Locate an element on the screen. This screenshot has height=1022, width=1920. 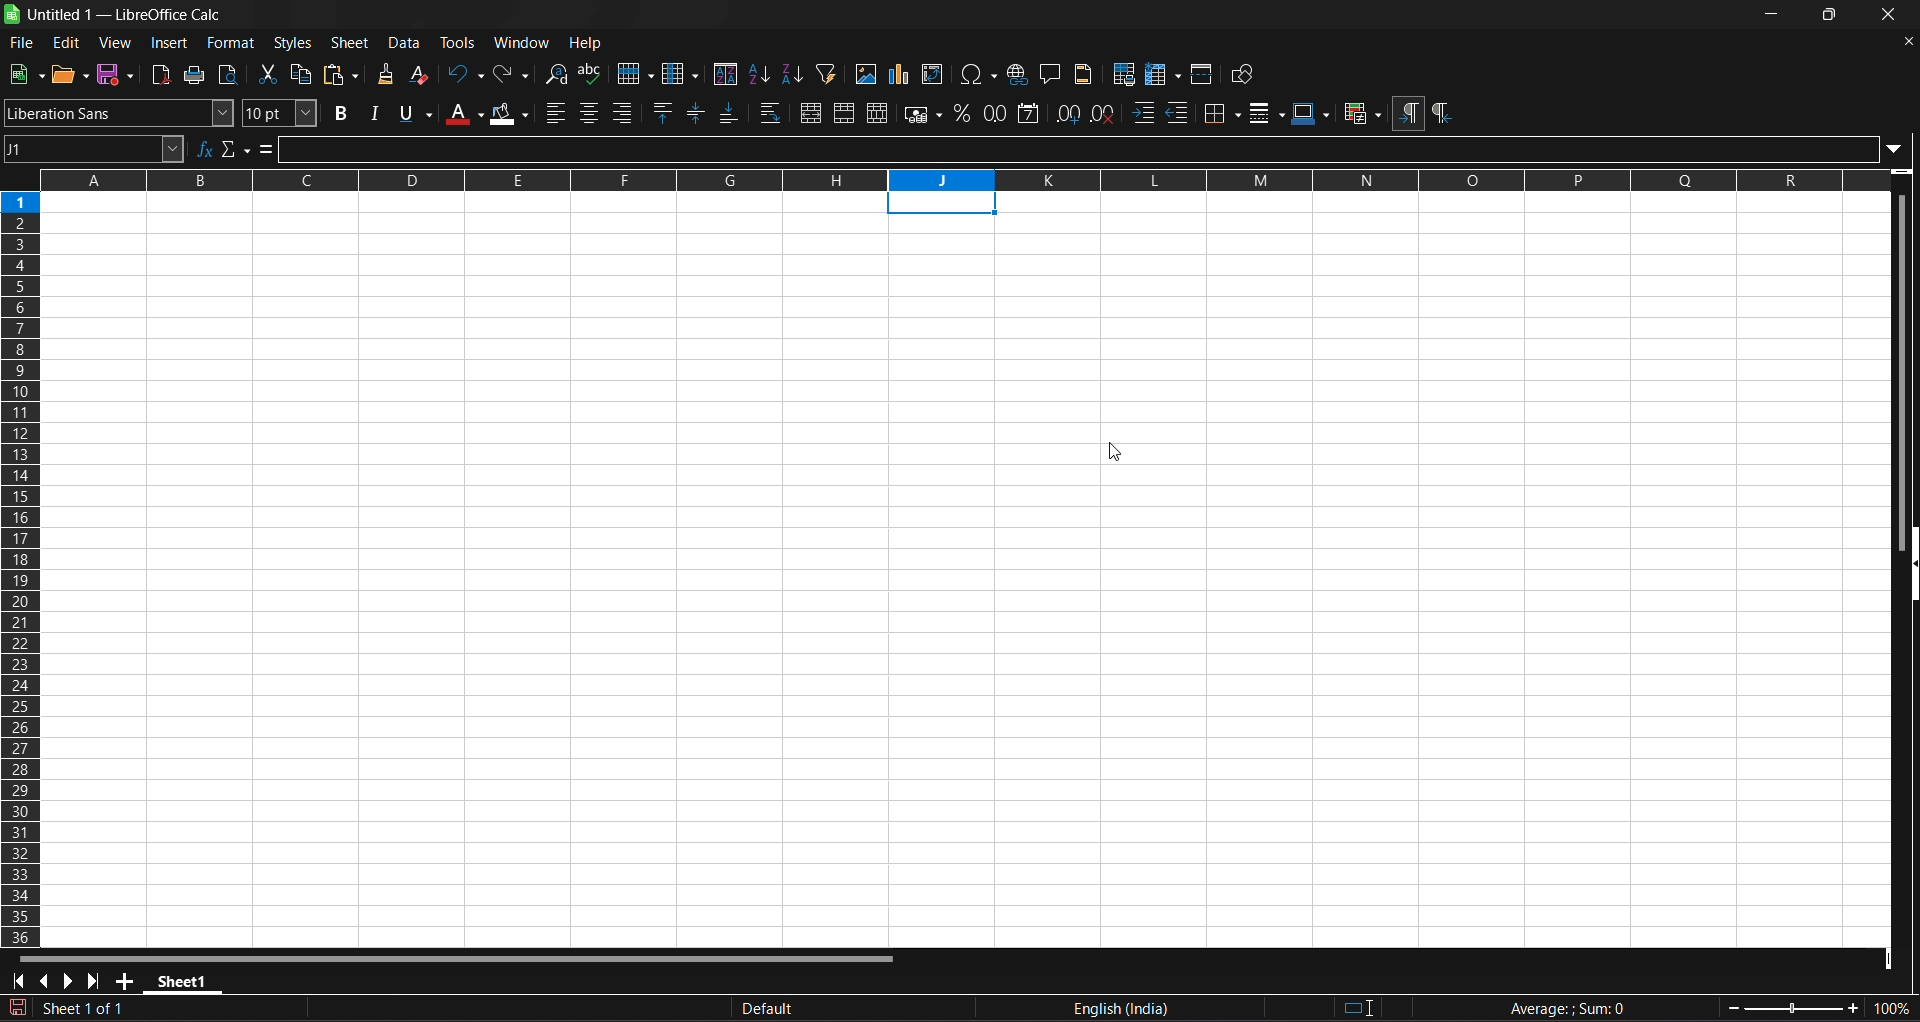
 is located at coordinates (464, 115).